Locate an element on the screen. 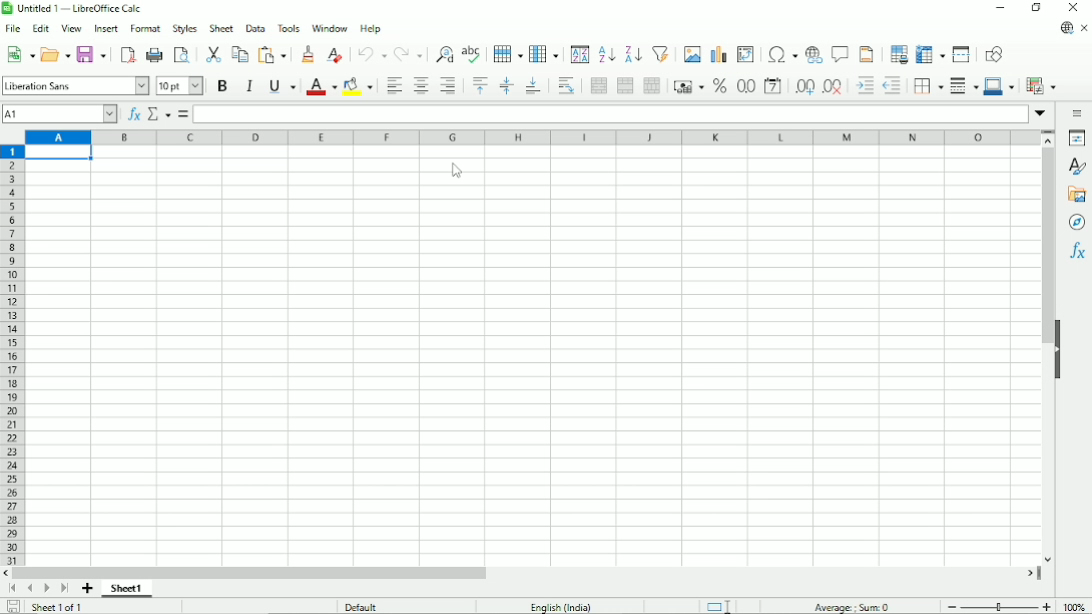 Image resolution: width=1092 pixels, height=614 pixels. Add sheet is located at coordinates (88, 589).